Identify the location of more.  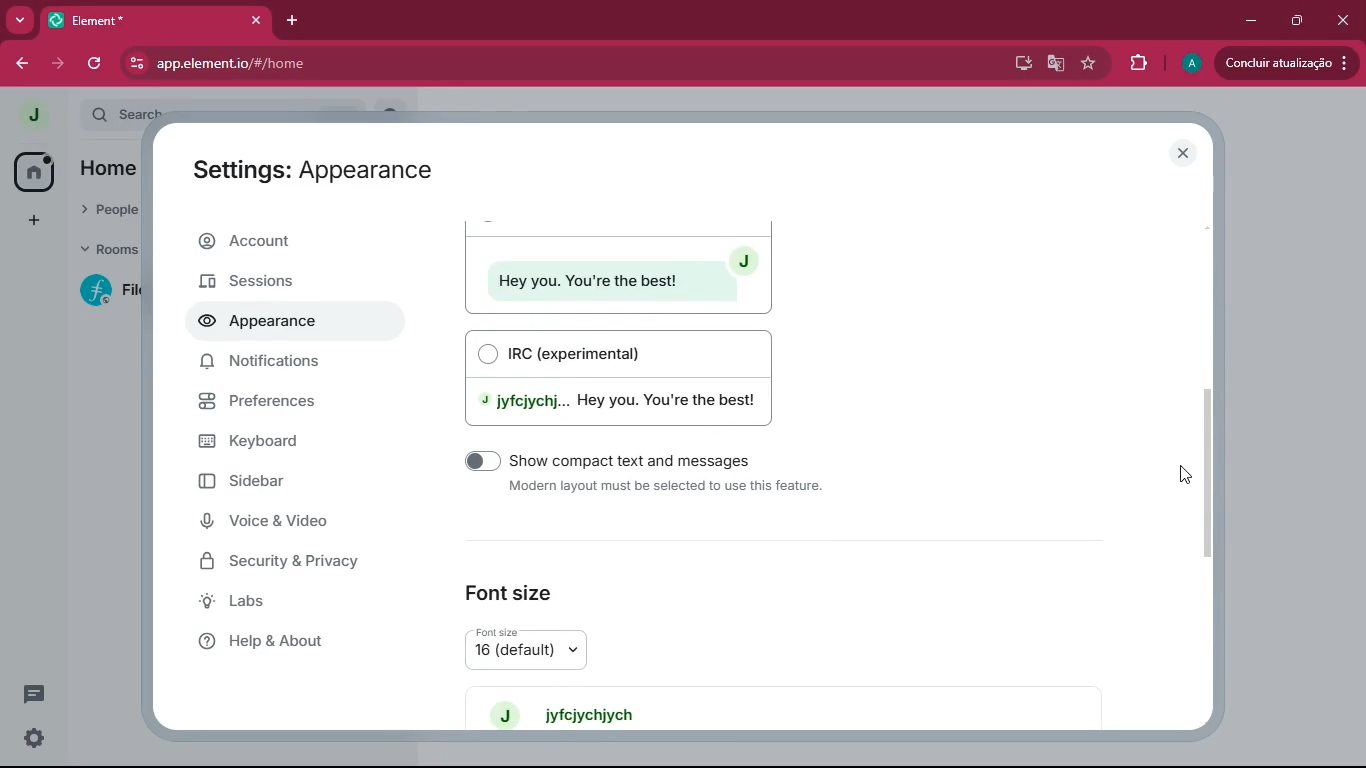
(22, 21).